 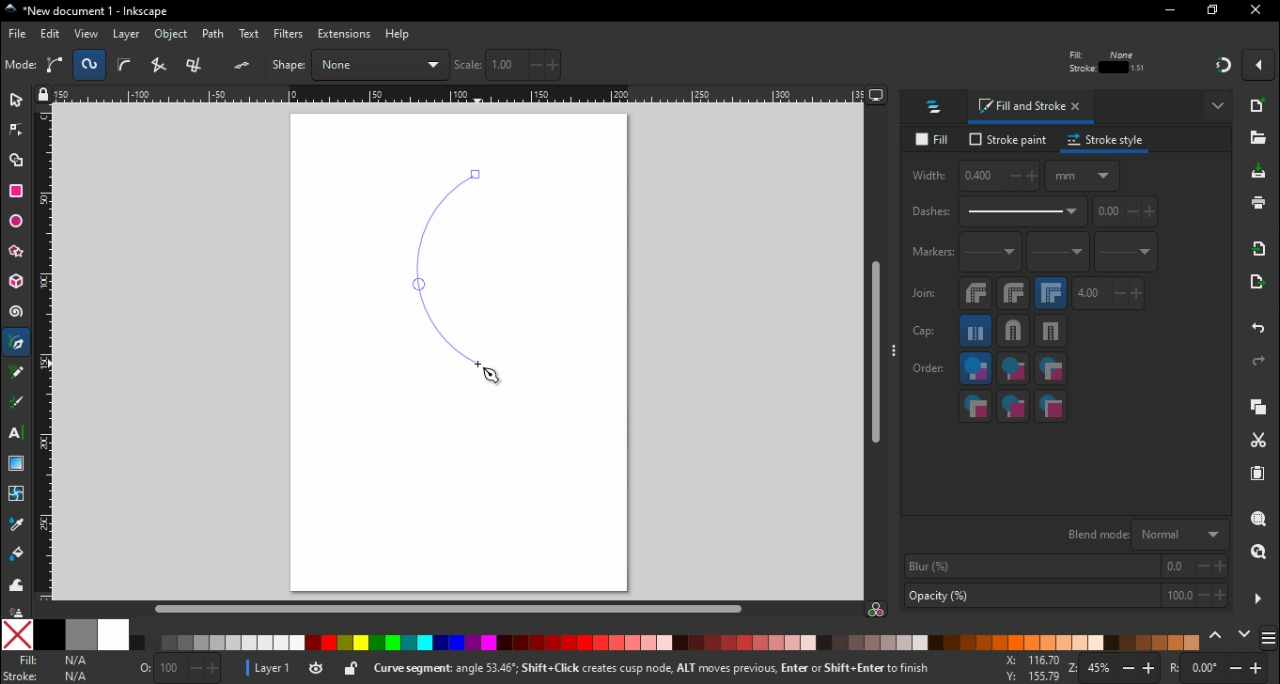 I want to click on black, so click(x=51, y=633).